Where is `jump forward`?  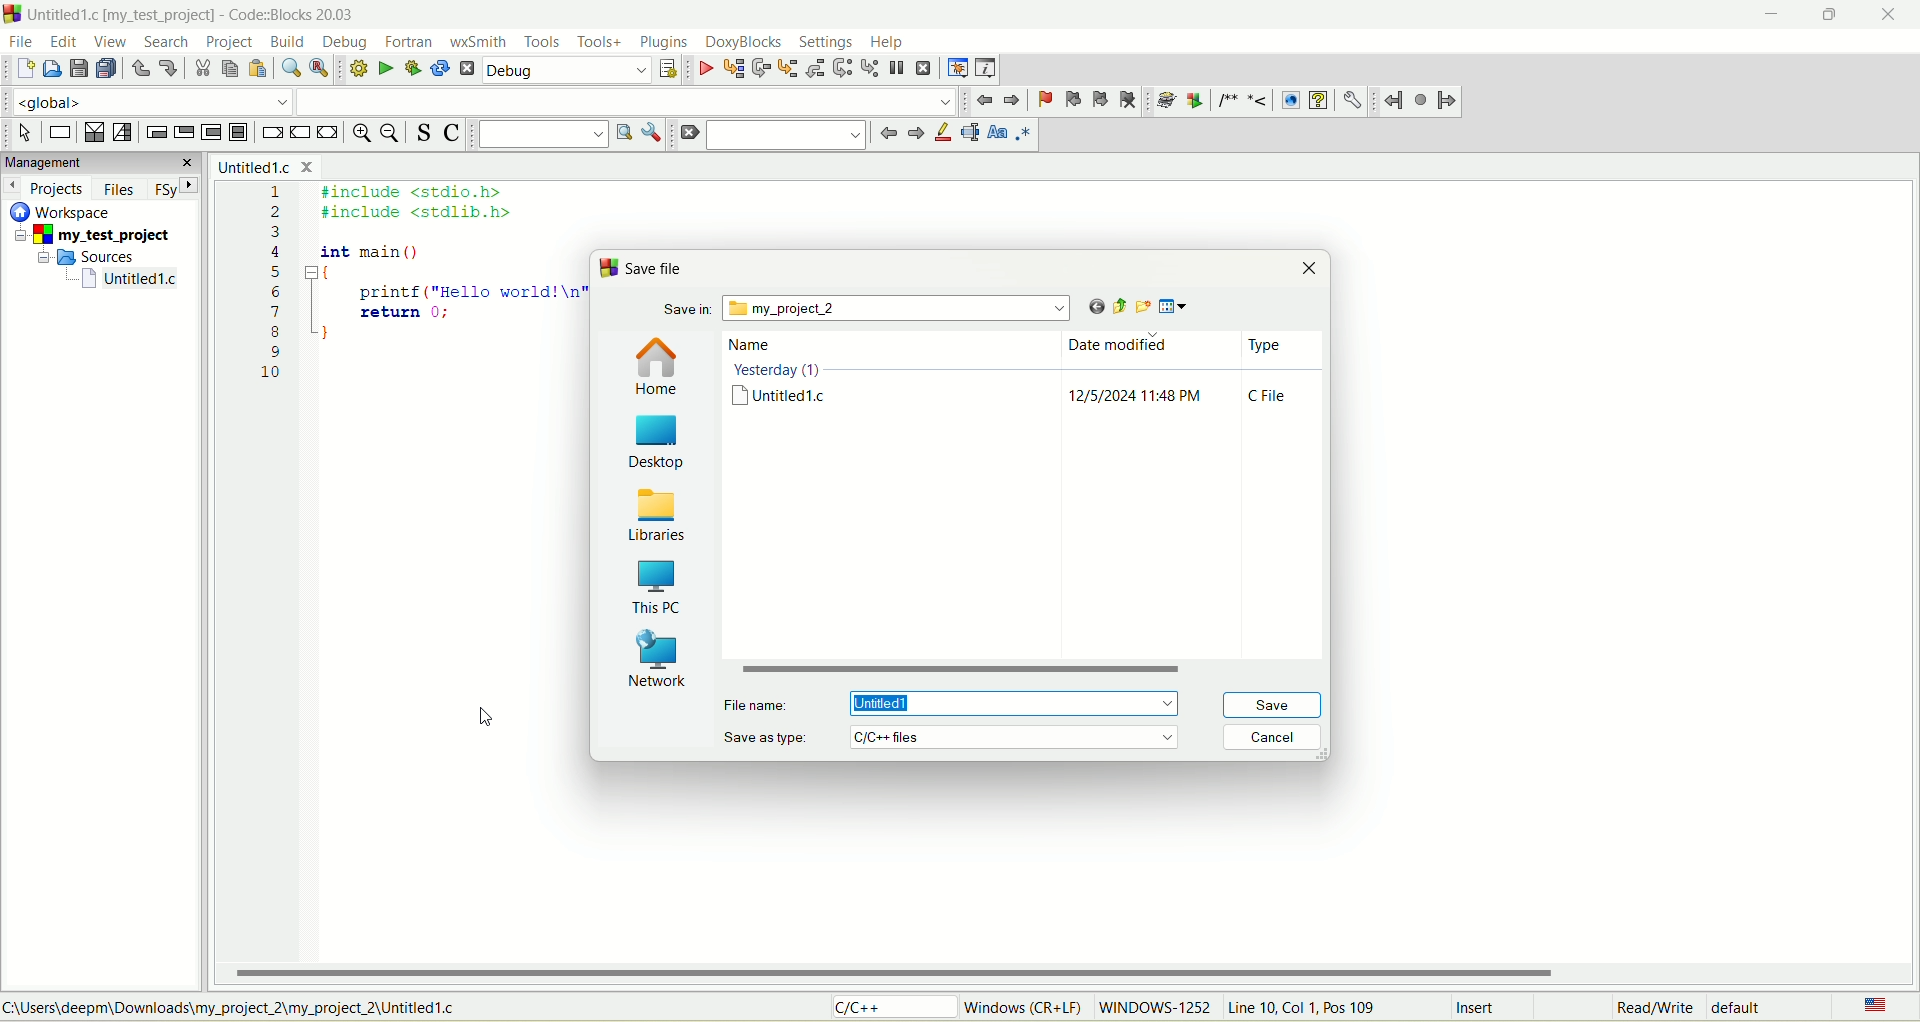 jump forward is located at coordinates (913, 135).